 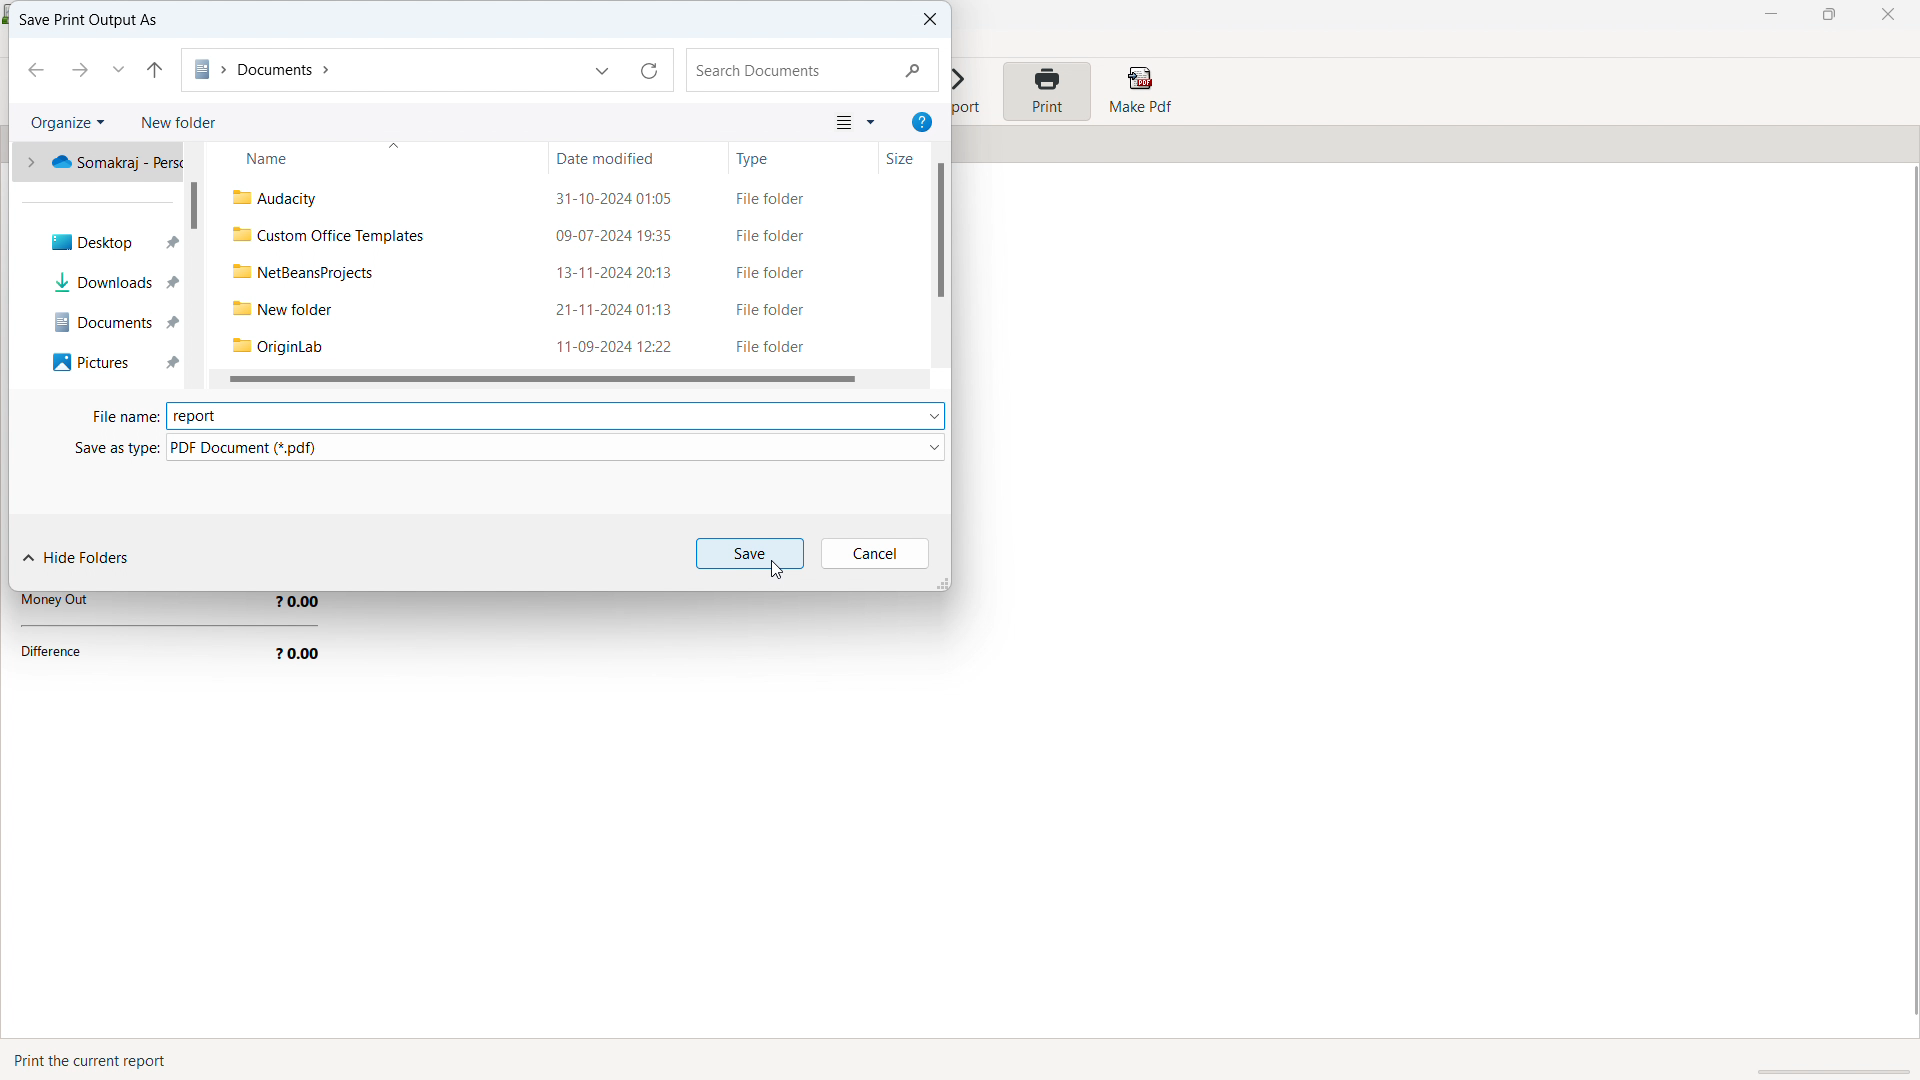 I want to click on help, so click(x=922, y=122).